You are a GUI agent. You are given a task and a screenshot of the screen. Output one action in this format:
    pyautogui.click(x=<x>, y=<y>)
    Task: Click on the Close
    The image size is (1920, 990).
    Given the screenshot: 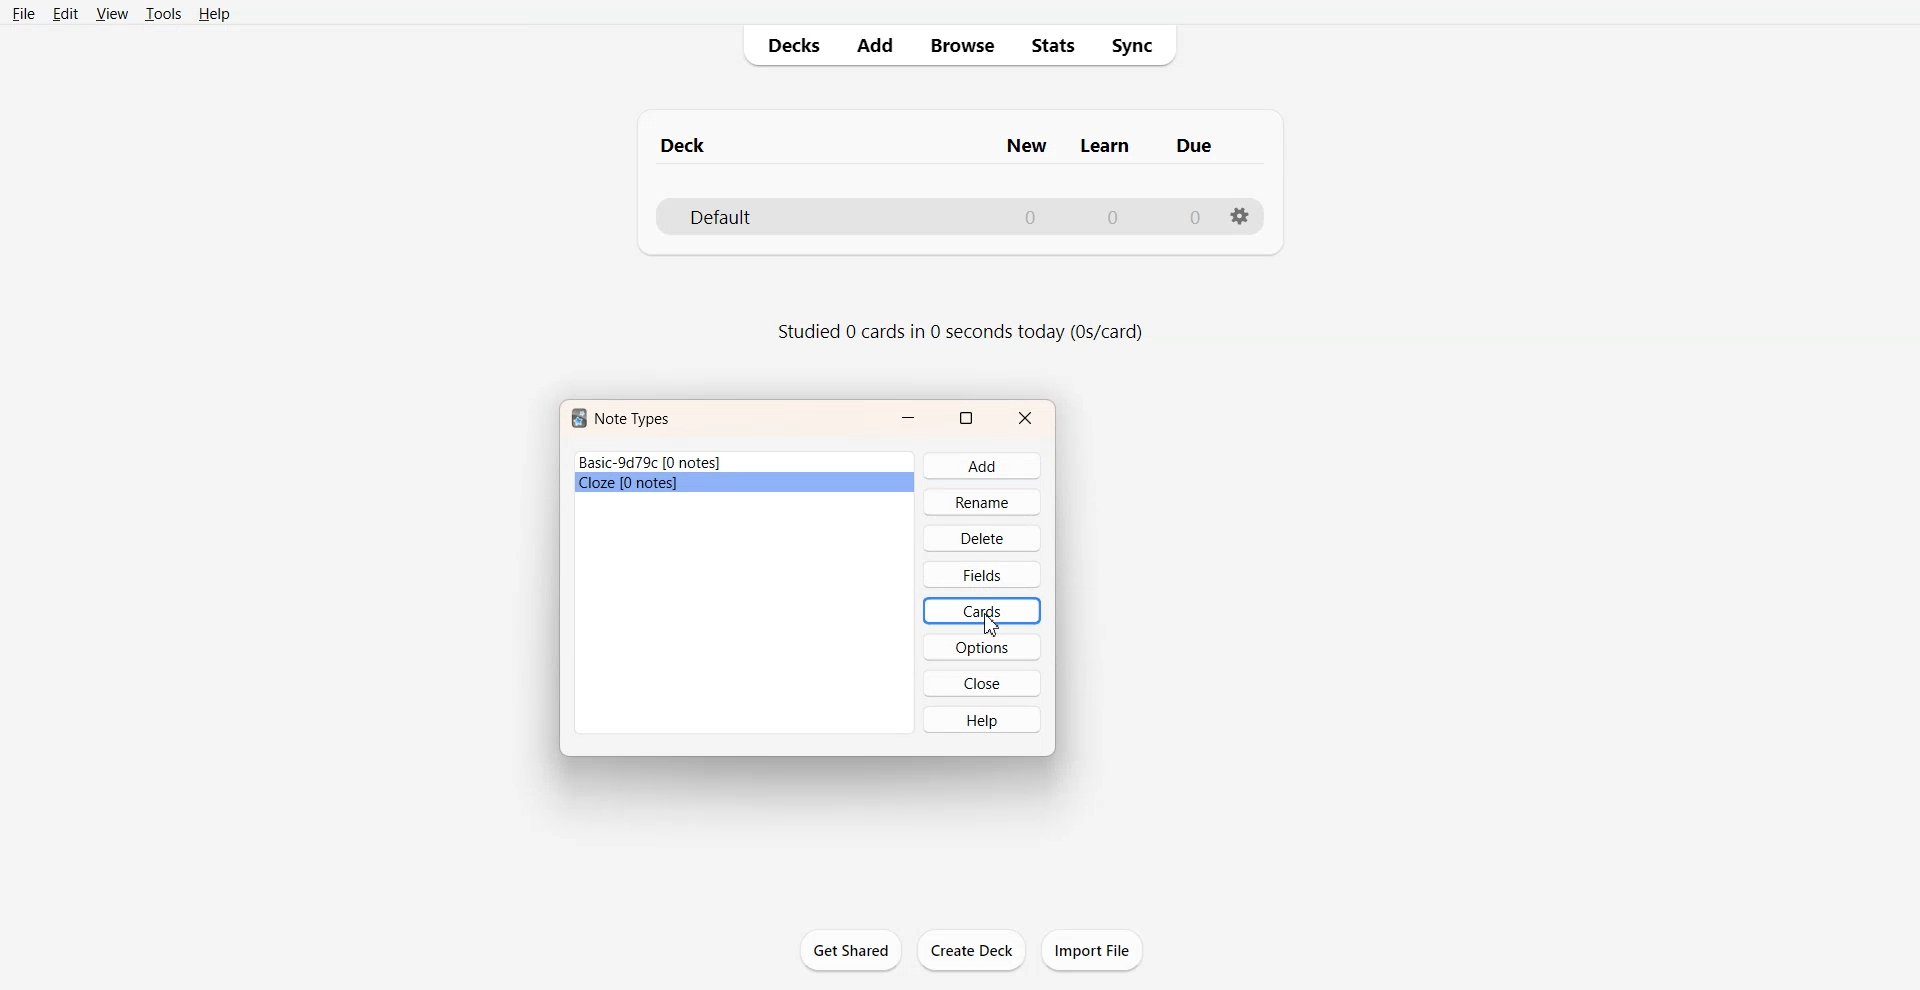 What is the action you would take?
    pyautogui.click(x=982, y=682)
    